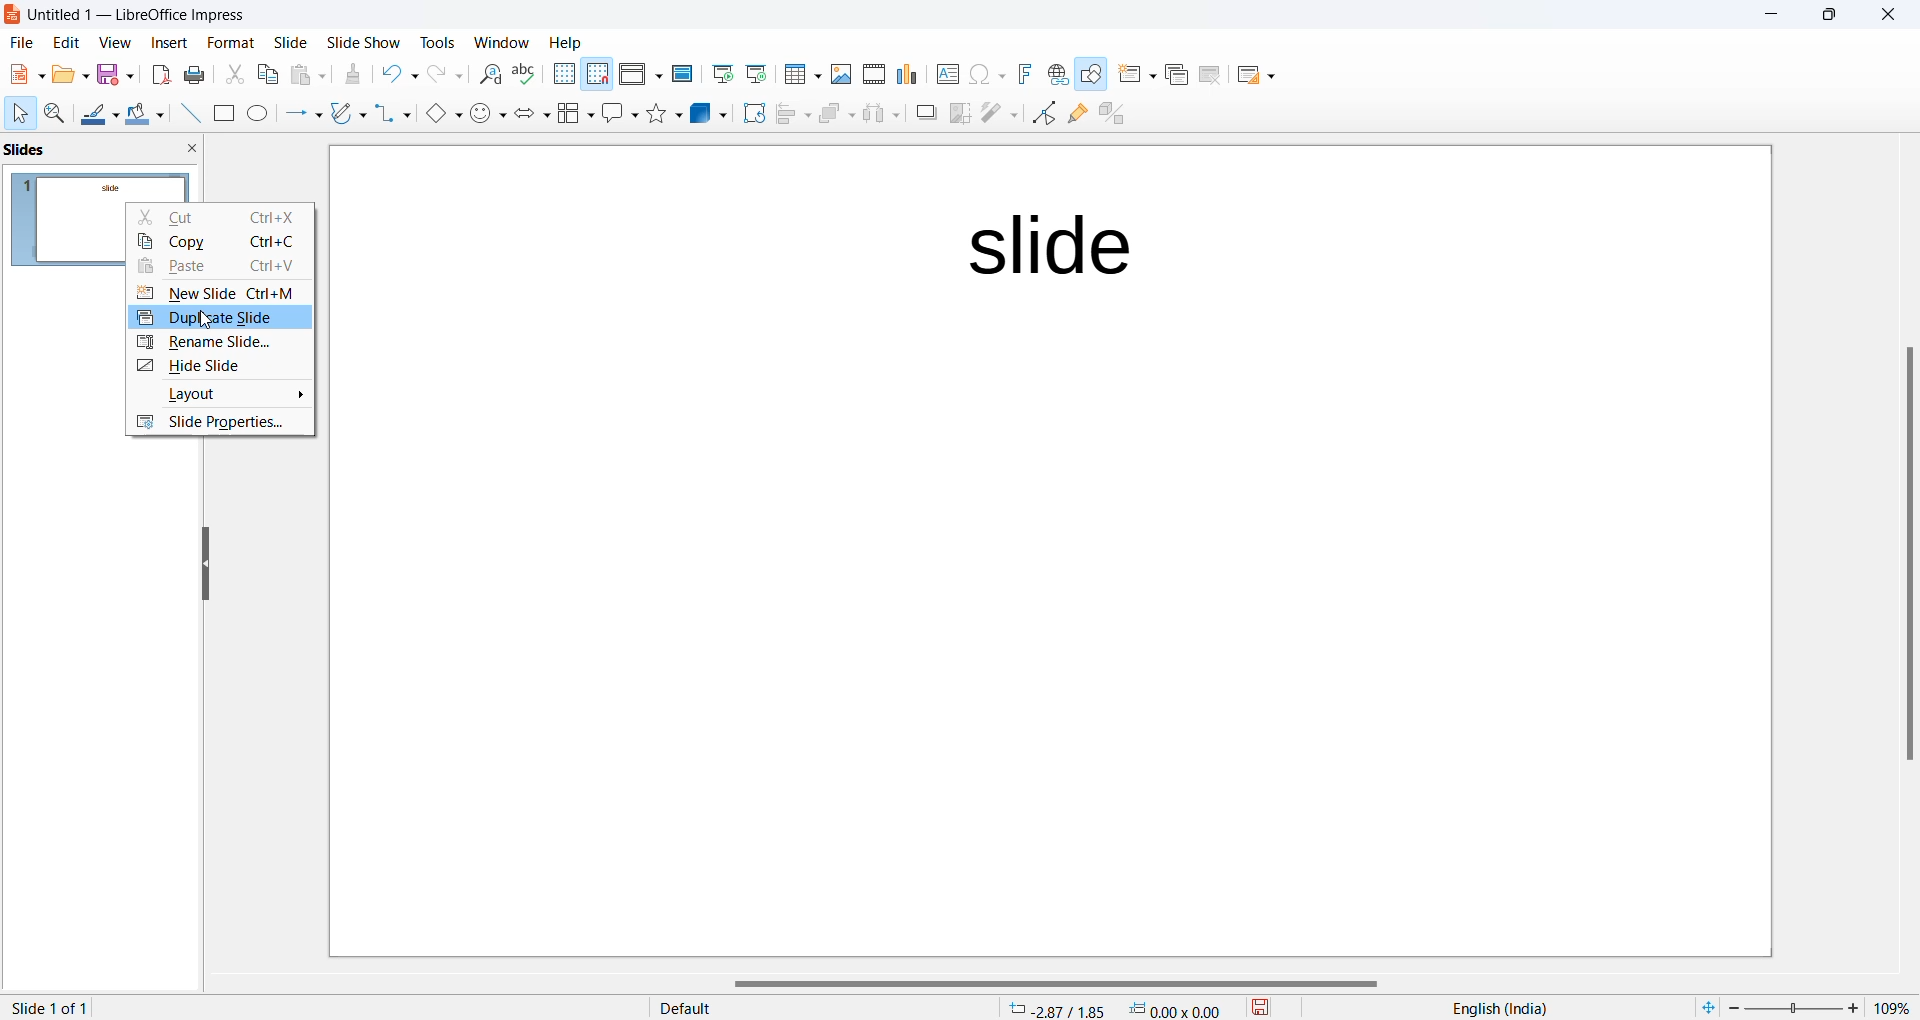 The height and width of the screenshot is (1020, 1920). I want to click on Call out shapes, so click(617, 114).